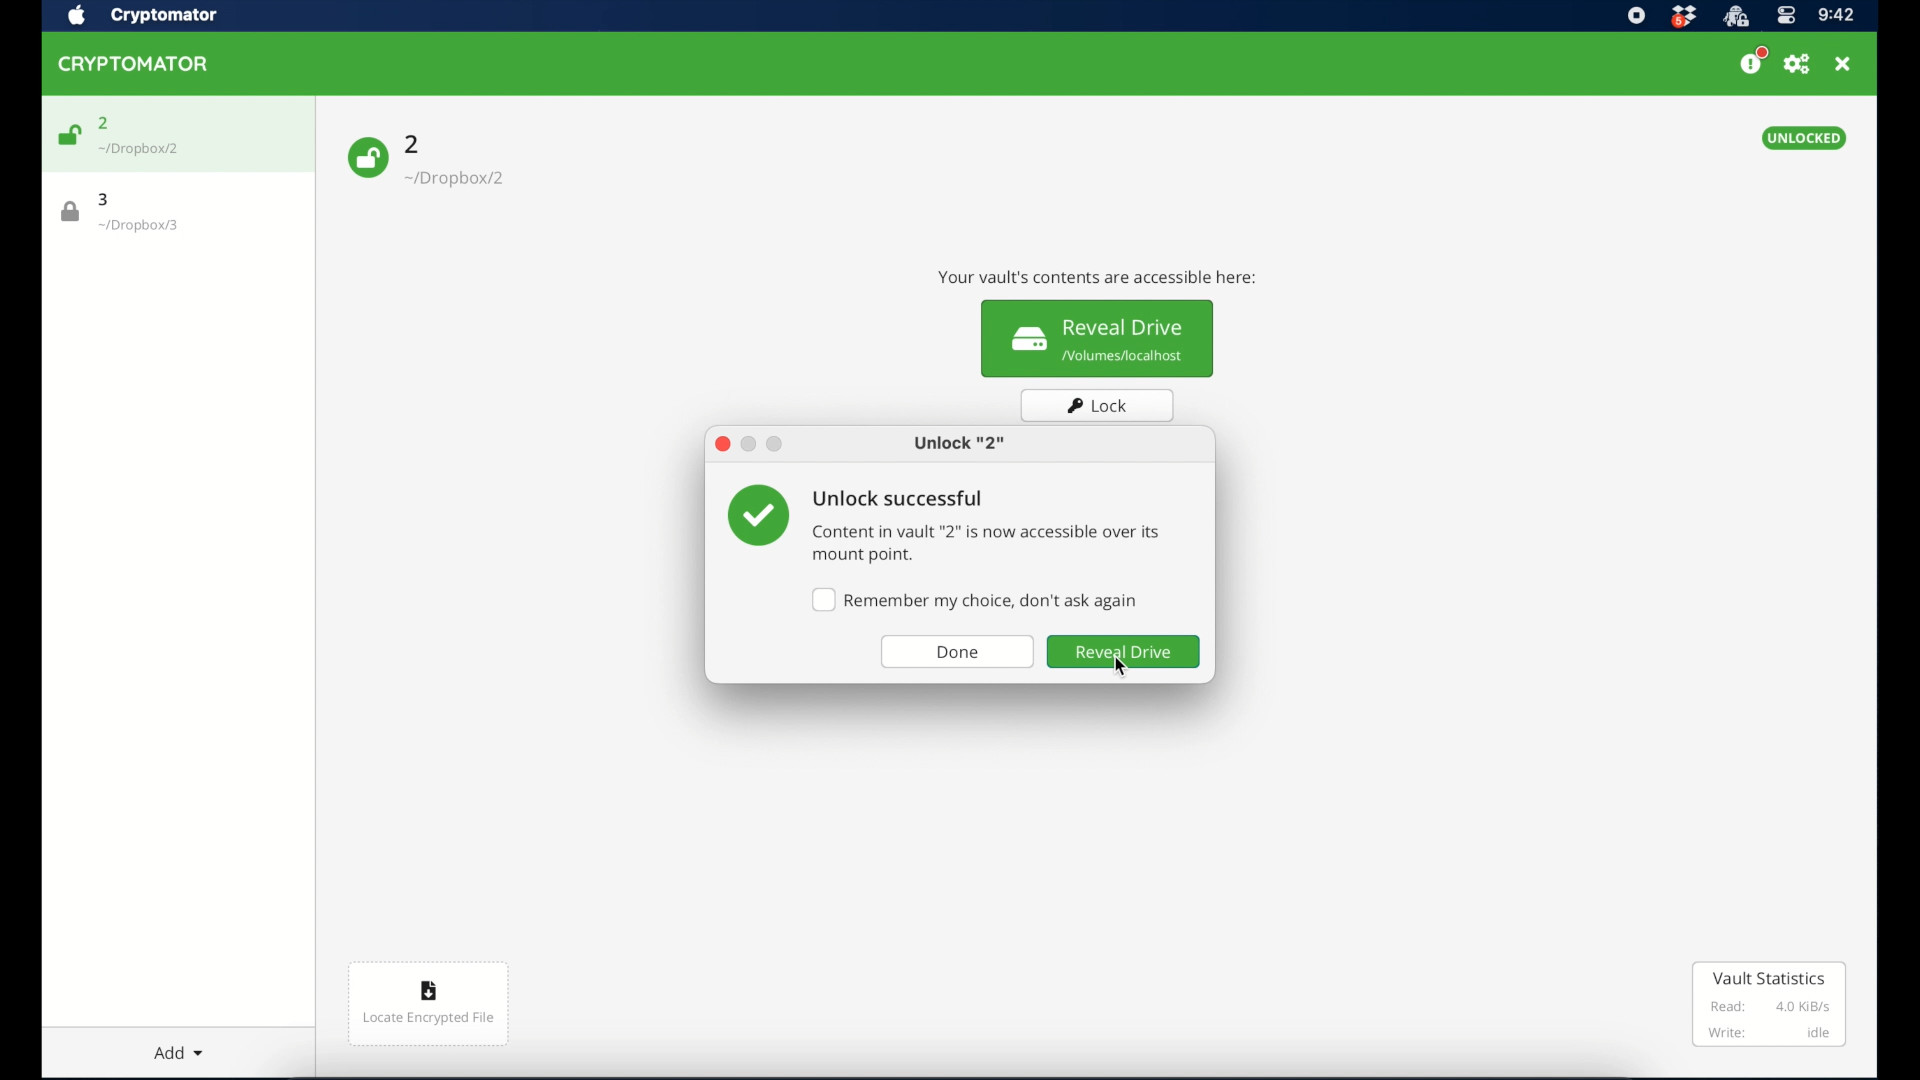  I want to click on reveal drive, so click(1099, 339).